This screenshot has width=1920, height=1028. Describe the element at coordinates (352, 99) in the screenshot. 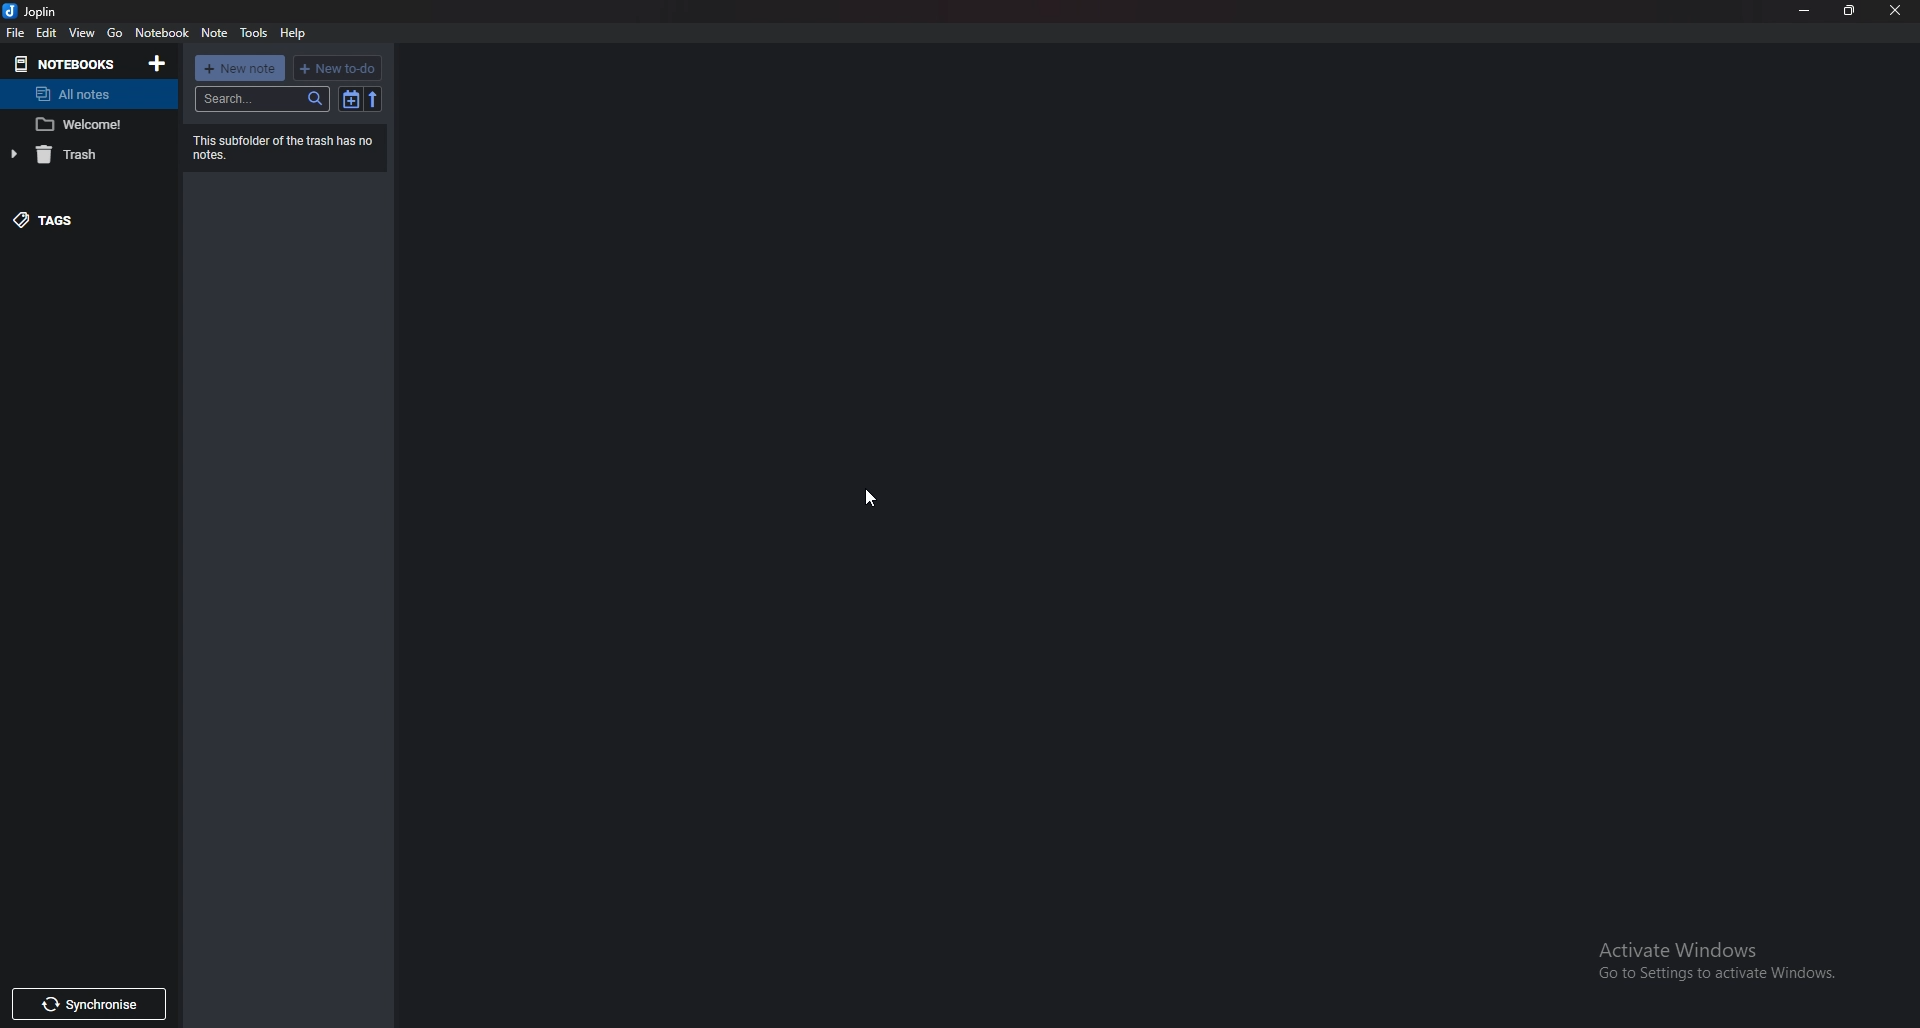

I see `toggle sort` at that location.